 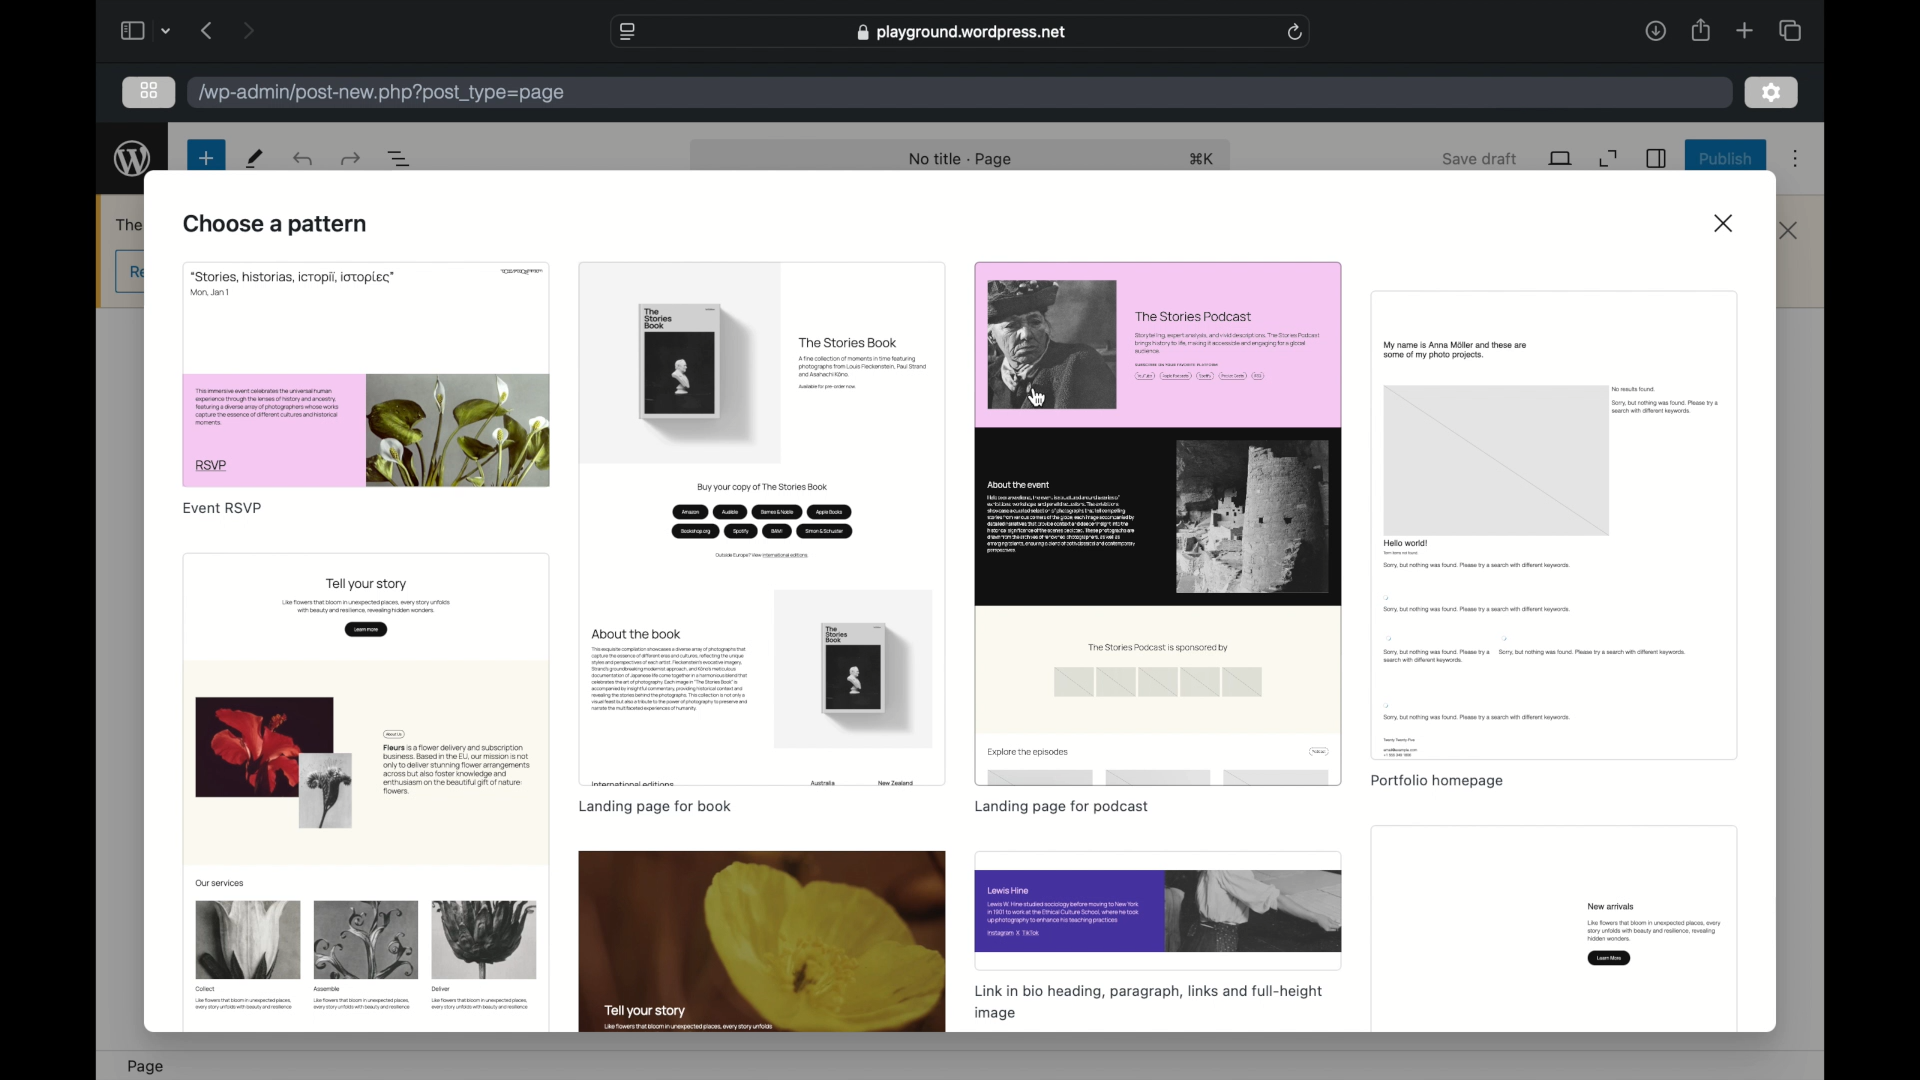 I want to click on view, so click(x=1562, y=158).